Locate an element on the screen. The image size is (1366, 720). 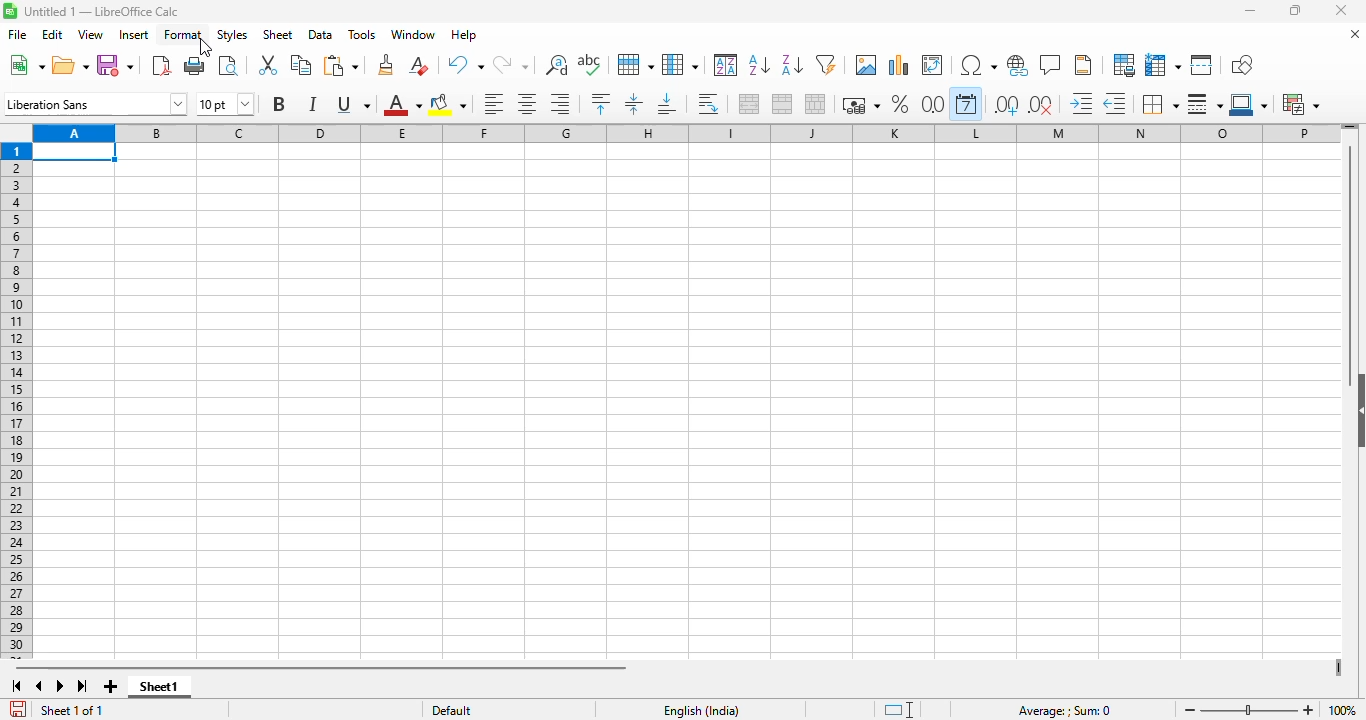
show is located at coordinates (1357, 409).